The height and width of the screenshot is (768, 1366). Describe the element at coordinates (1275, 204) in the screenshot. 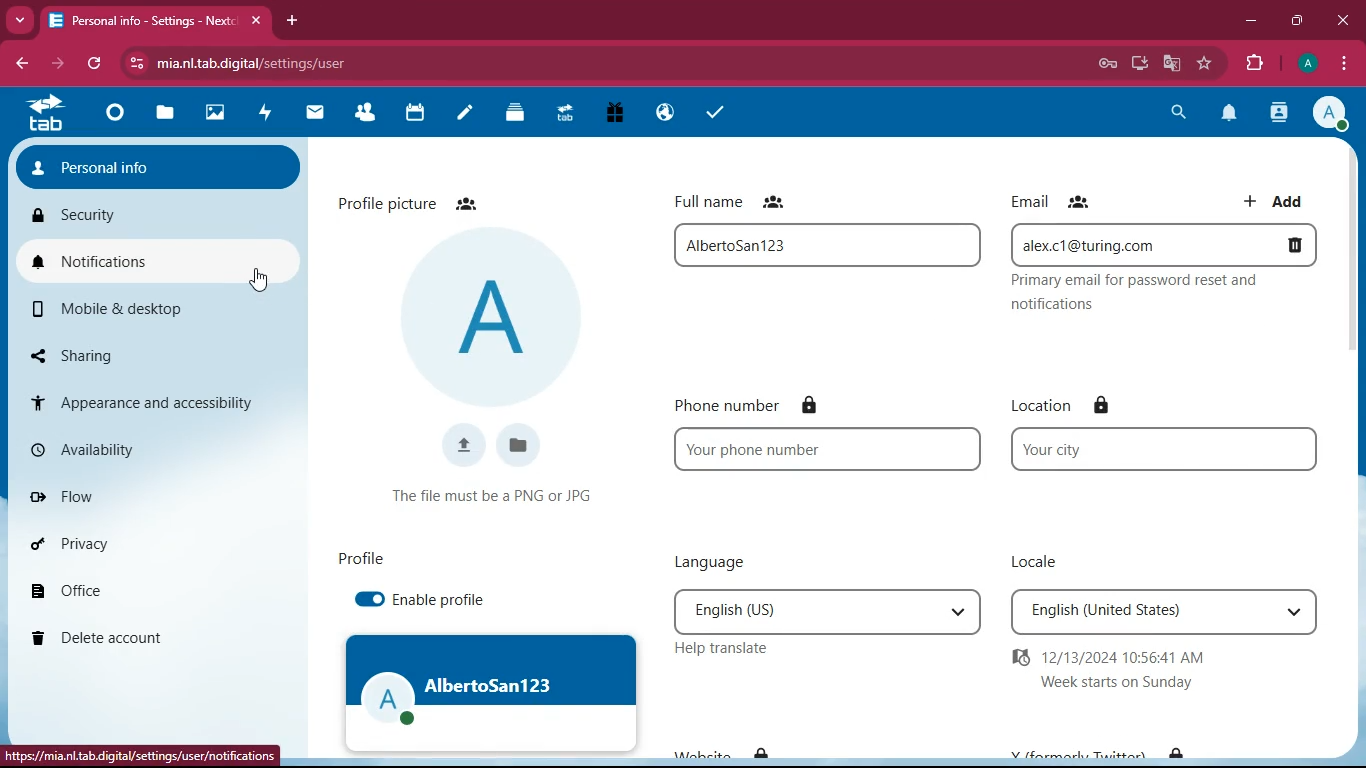

I see `add` at that location.